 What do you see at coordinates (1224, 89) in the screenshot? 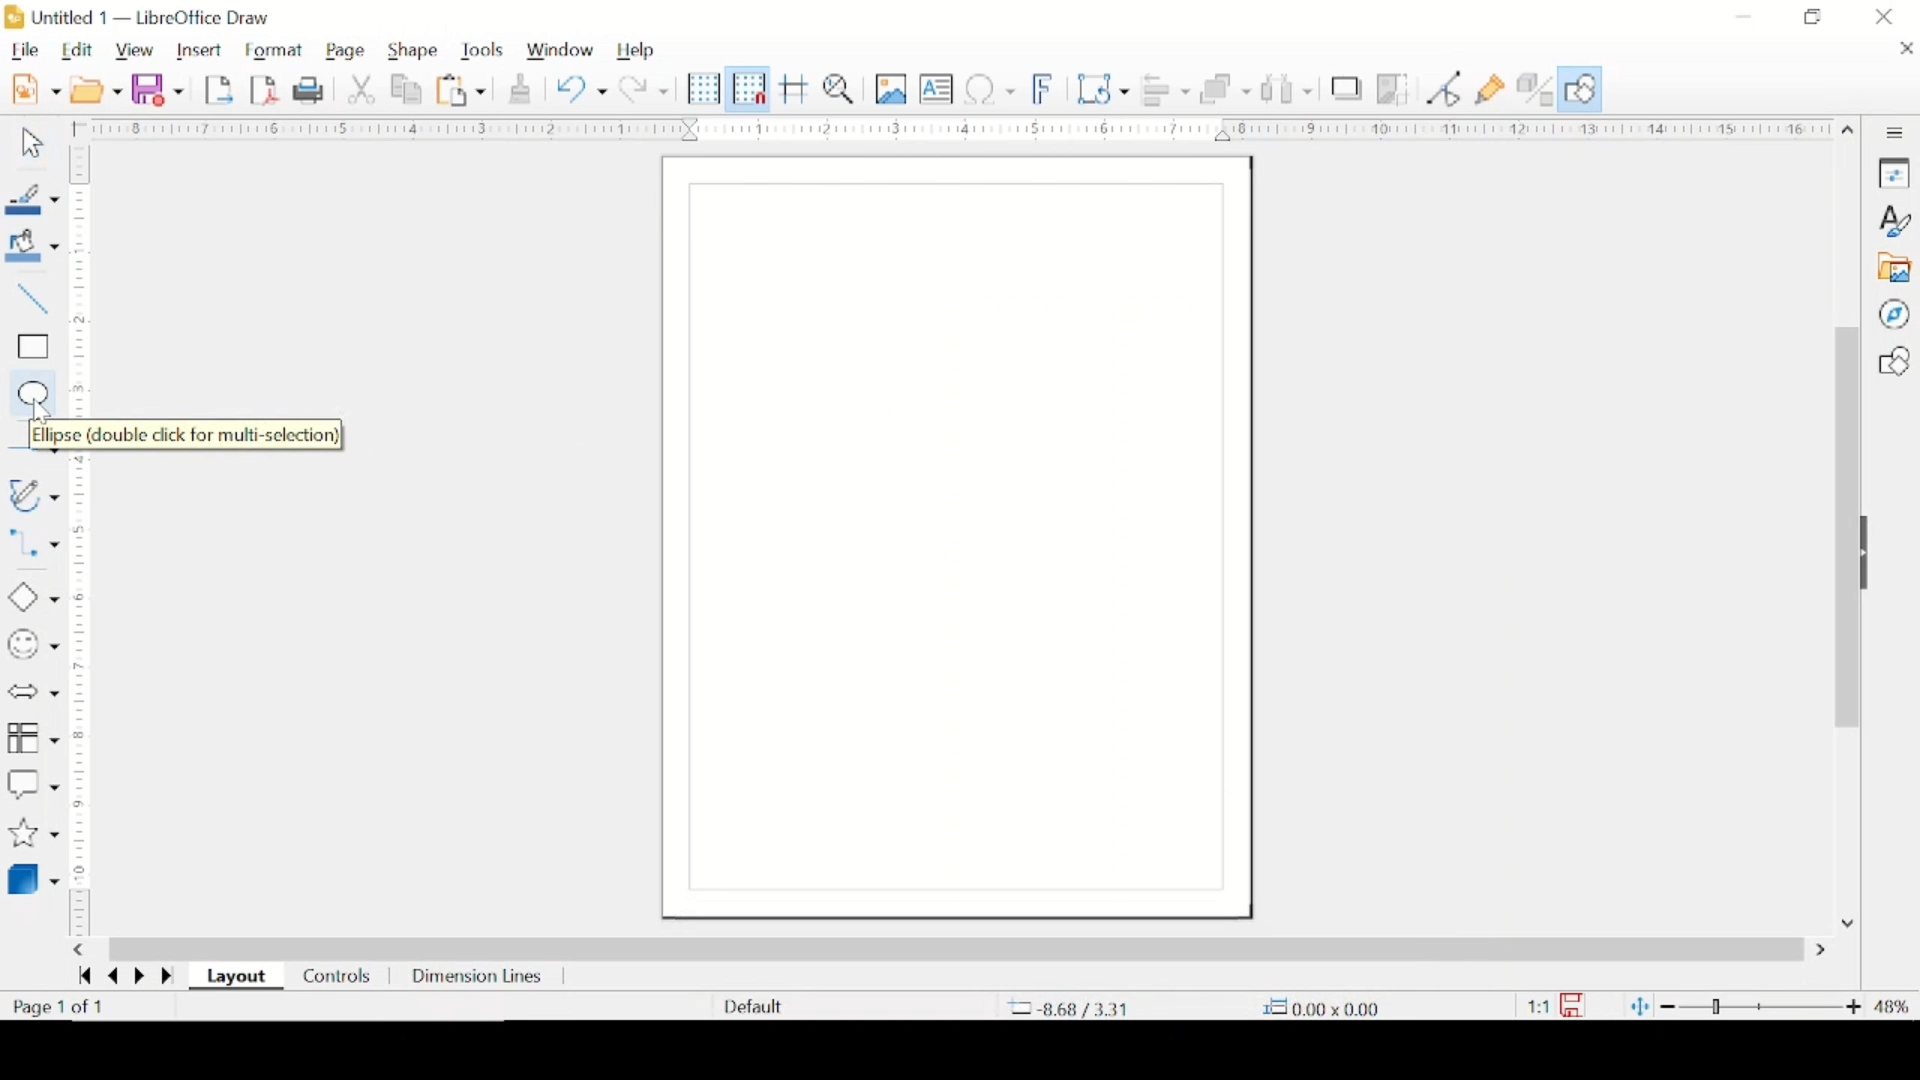
I see `arrange` at bounding box center [1224, 89].